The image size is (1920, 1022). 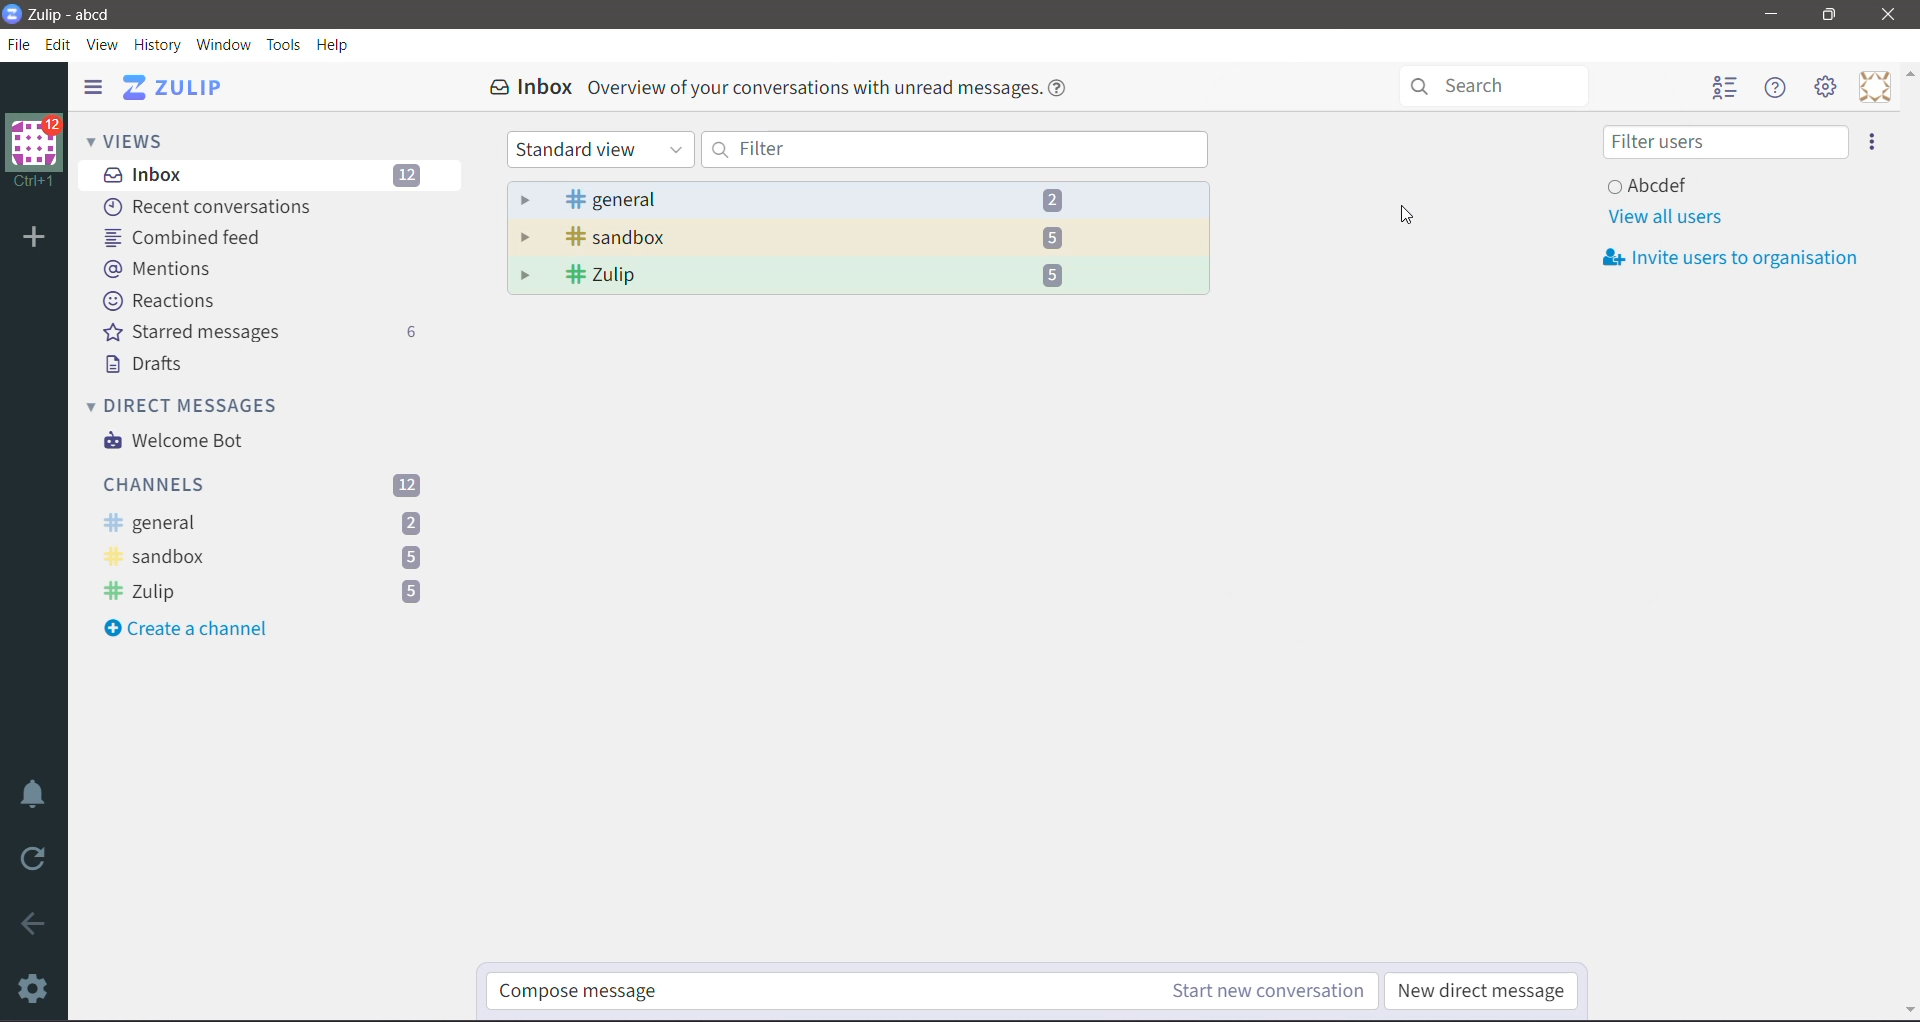 What do you see at coordinates (173, 442) in the screenshot?
I see `Welcome Bot` at bounding box center [173, 442].